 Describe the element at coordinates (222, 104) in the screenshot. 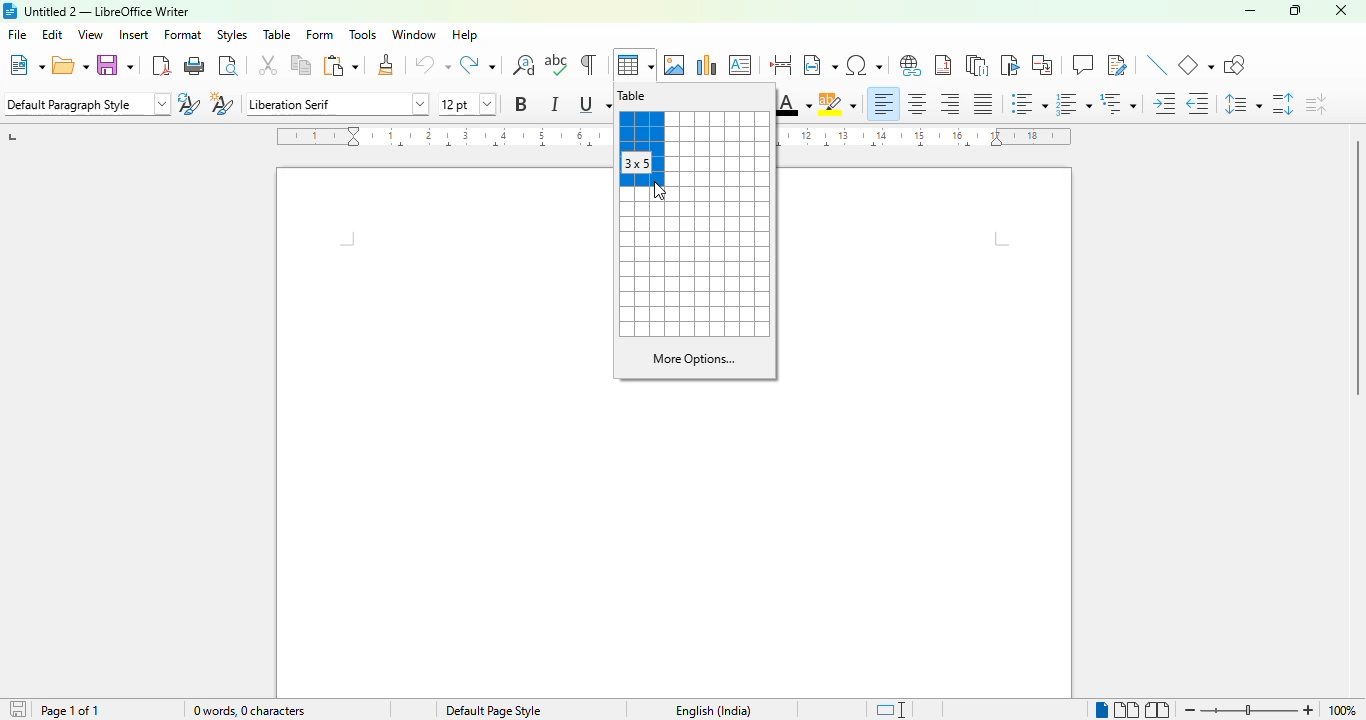

I see `new style from selection` at that location.